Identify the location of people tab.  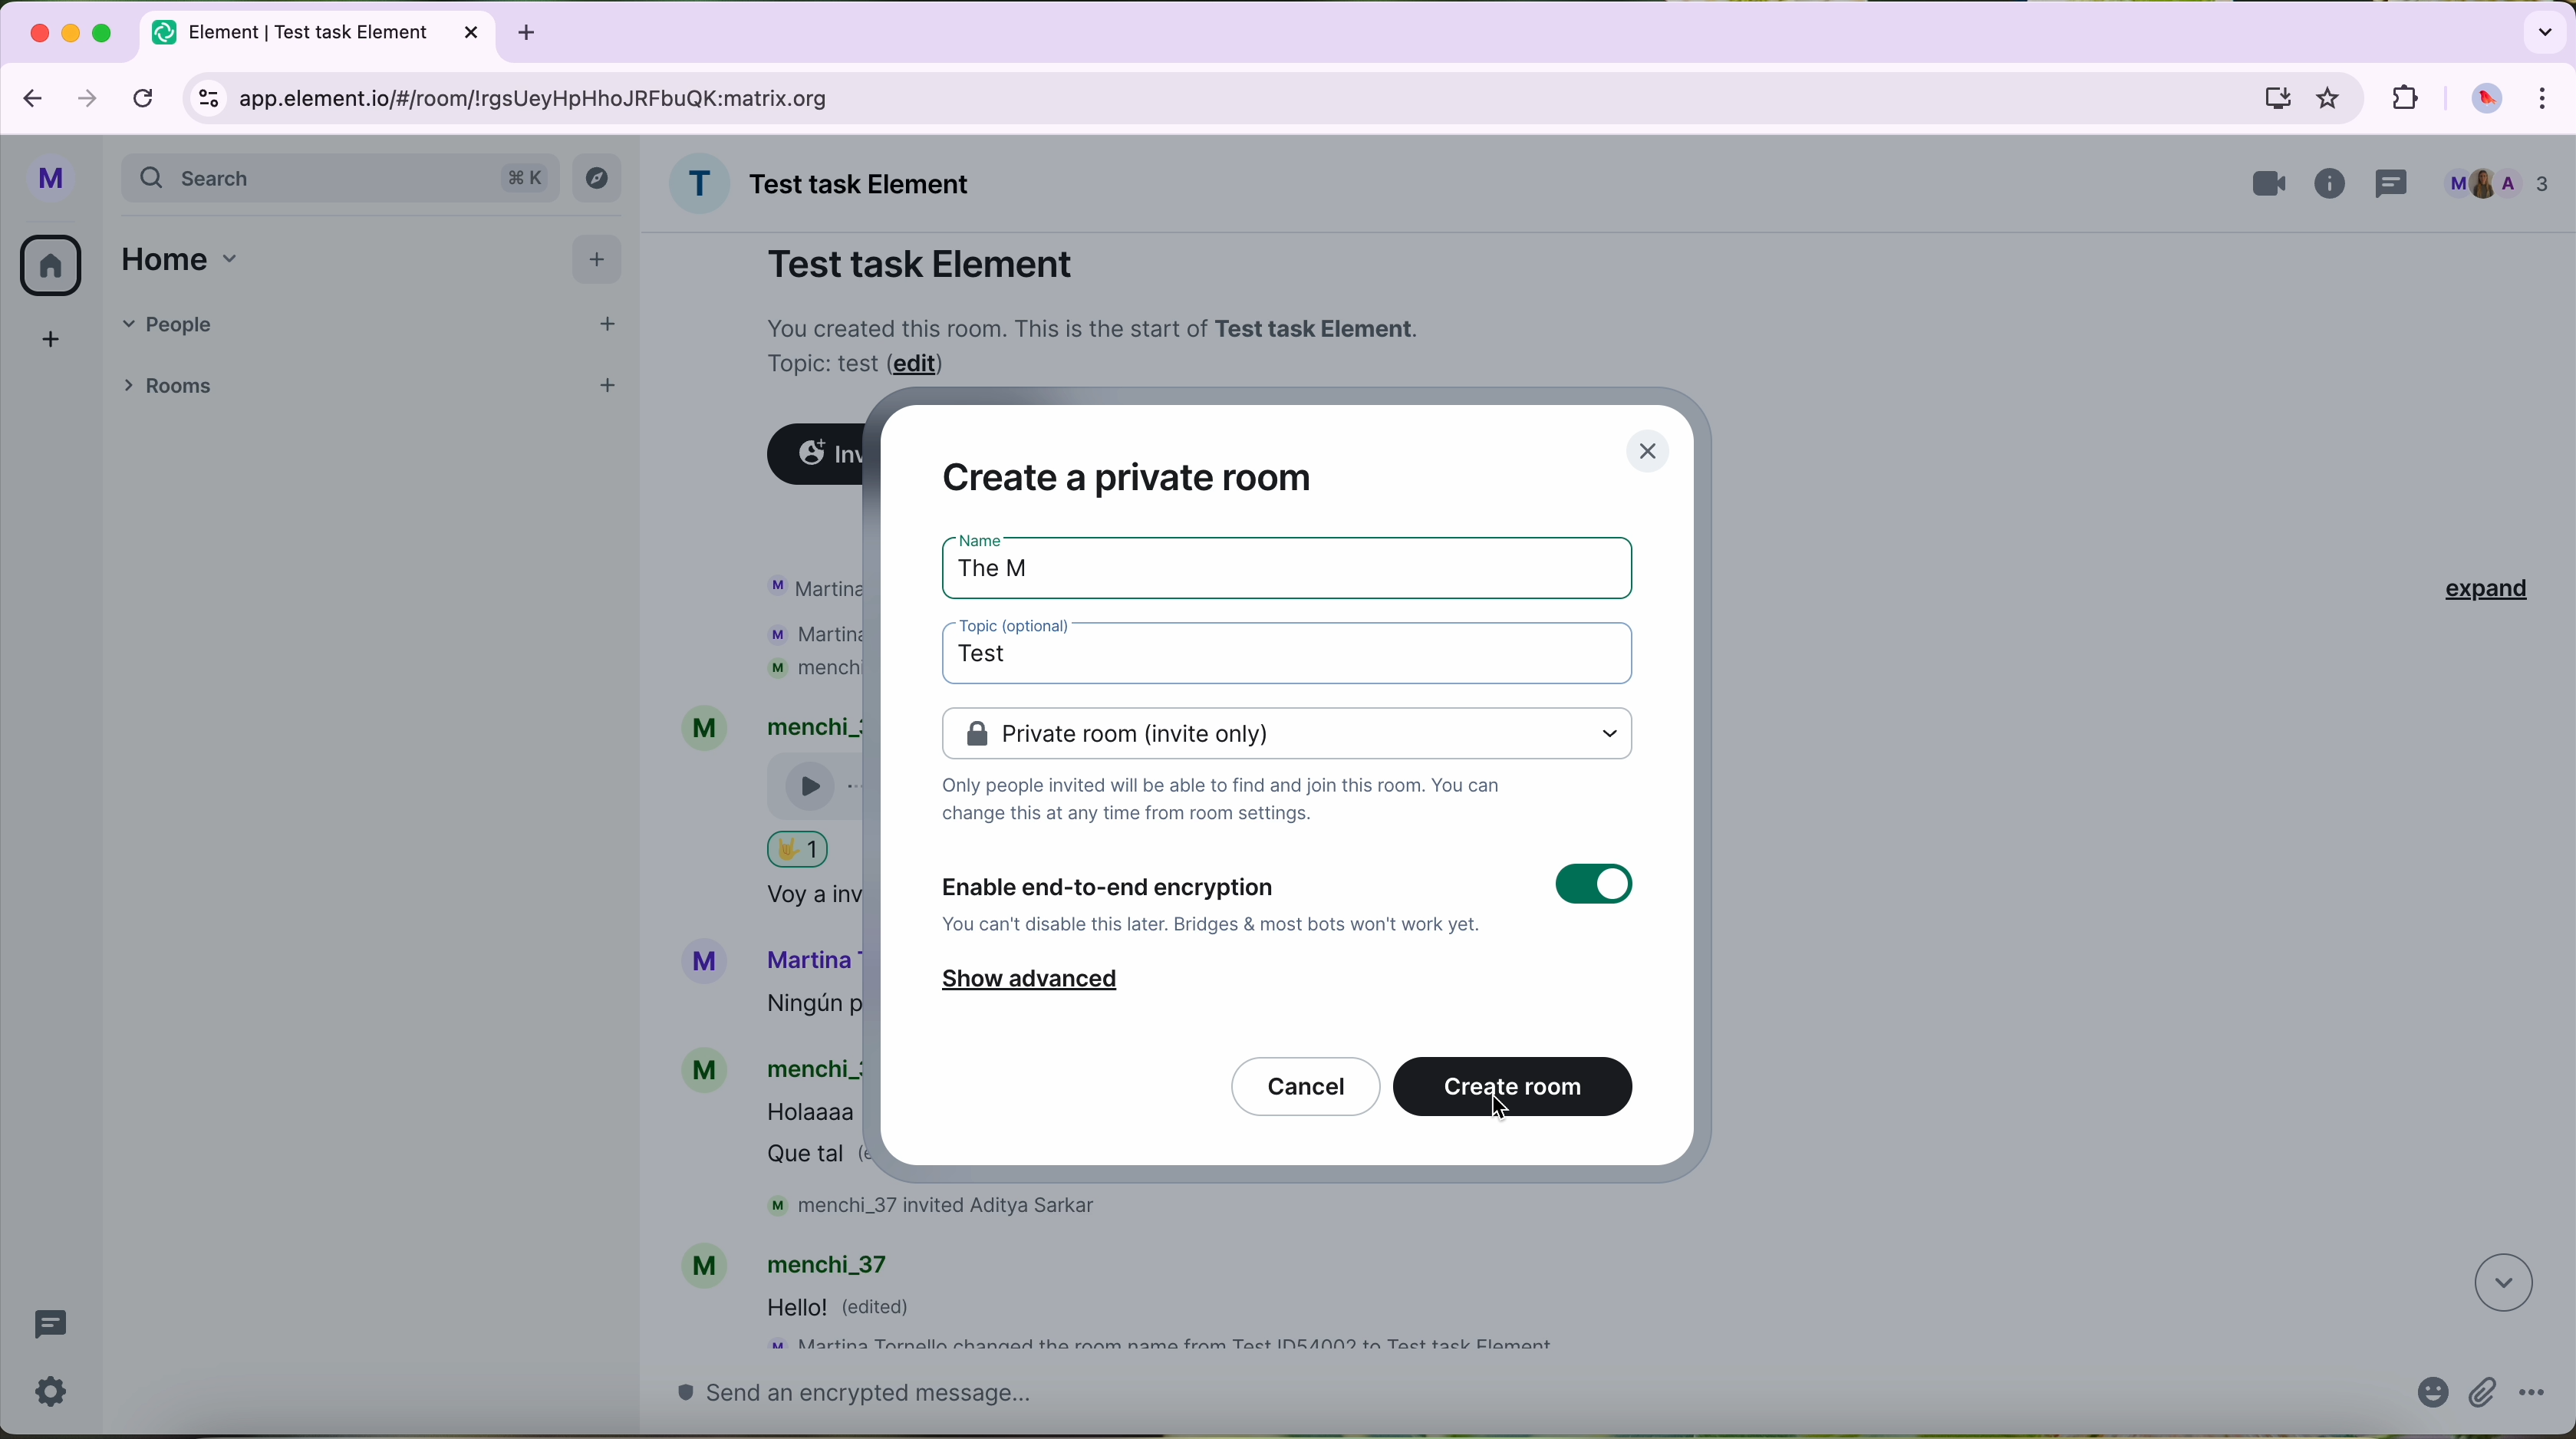
(373, 323).